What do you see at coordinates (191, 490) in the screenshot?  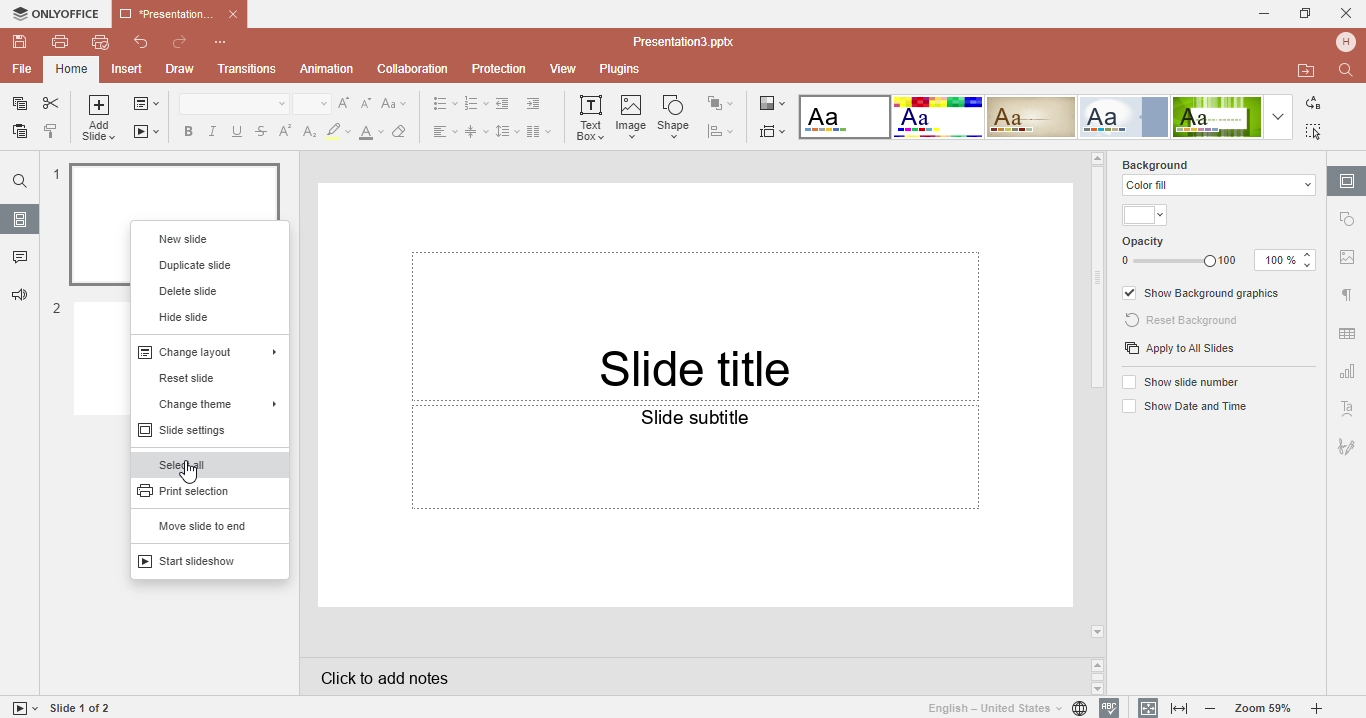 I see `Print selection` at bounding box center [191, 490].